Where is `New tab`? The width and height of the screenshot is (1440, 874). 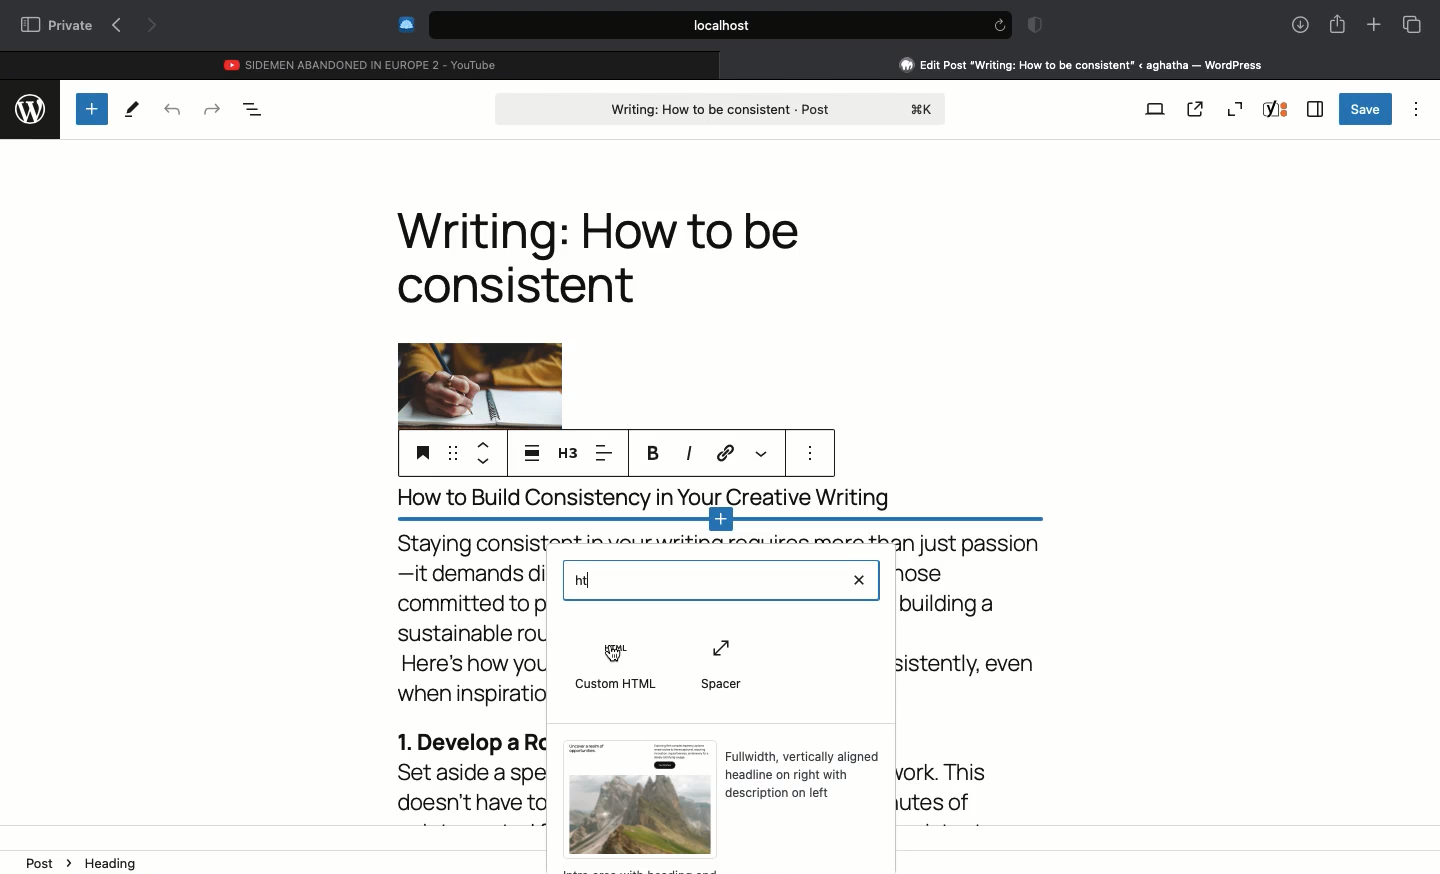
New tab is located at coordinates (1374, 25).